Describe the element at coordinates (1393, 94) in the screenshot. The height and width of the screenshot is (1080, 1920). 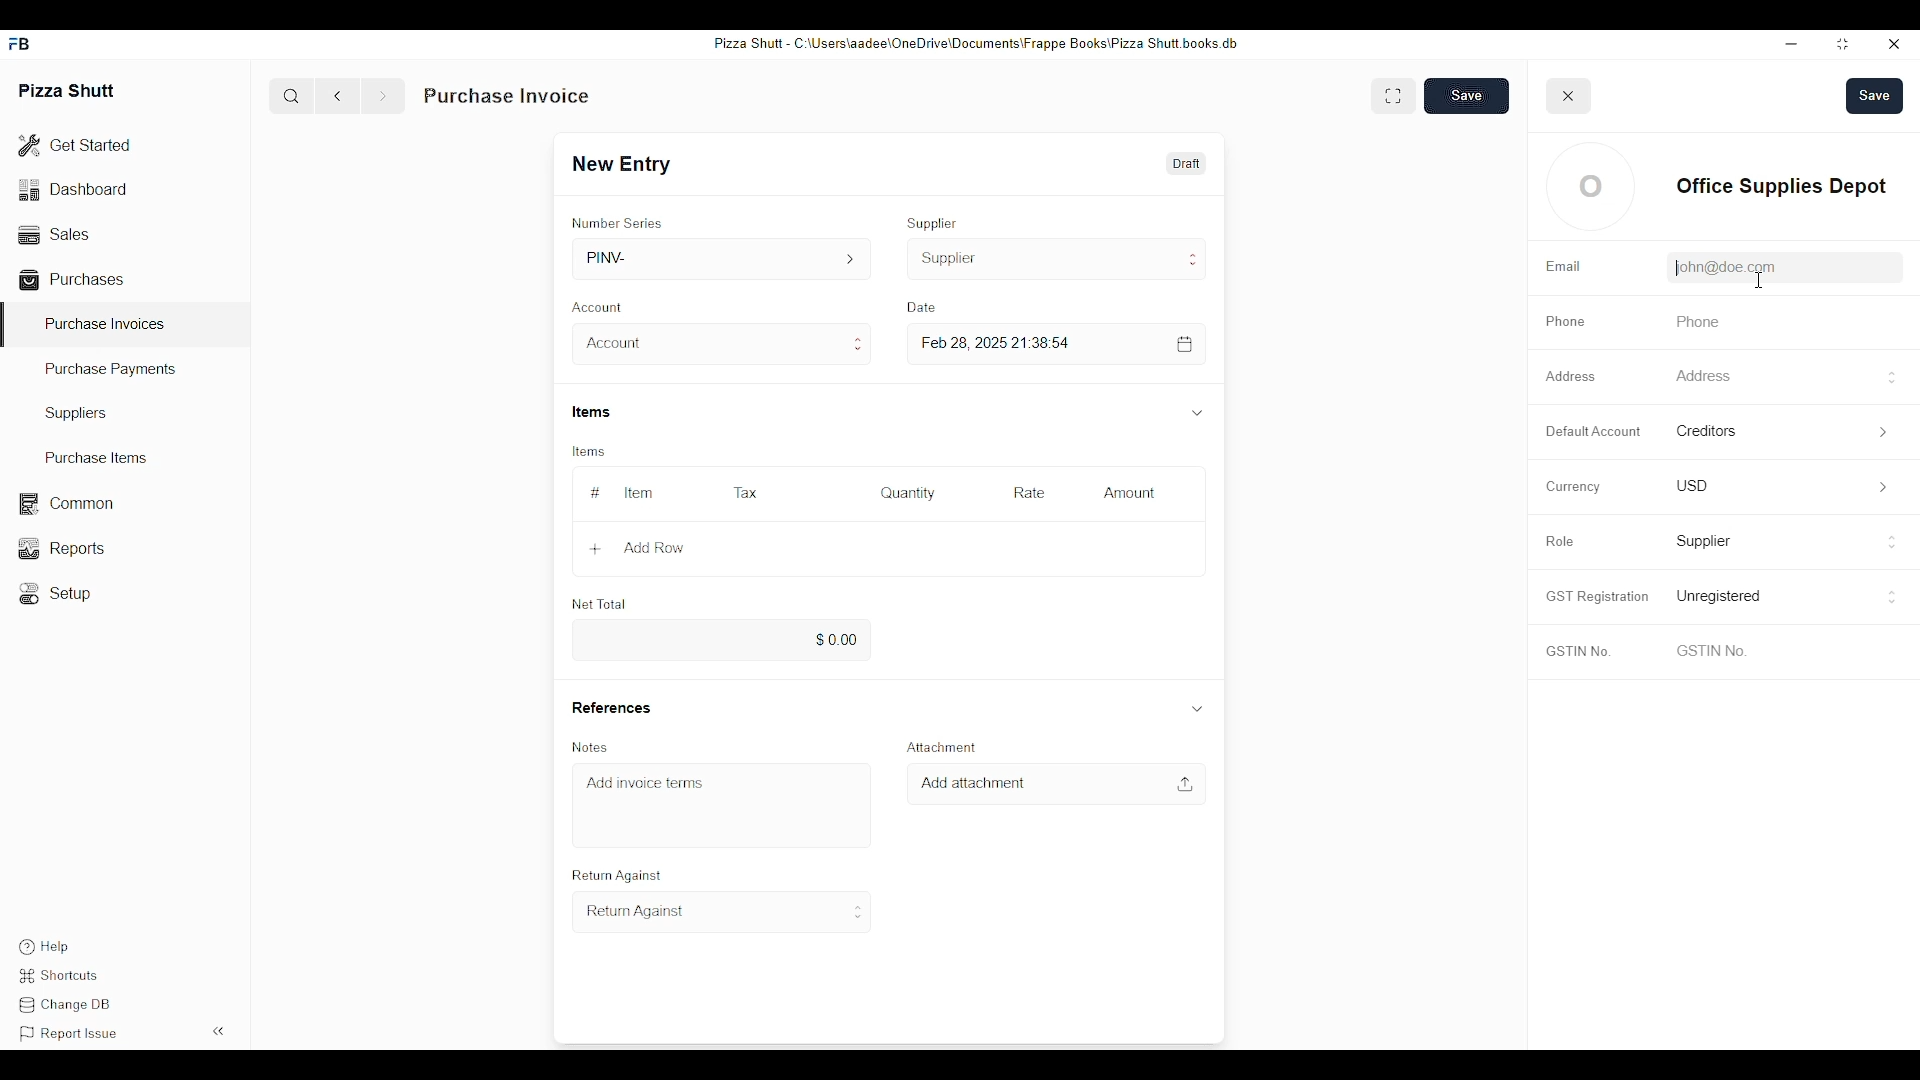
I see `enlarge` at that location.